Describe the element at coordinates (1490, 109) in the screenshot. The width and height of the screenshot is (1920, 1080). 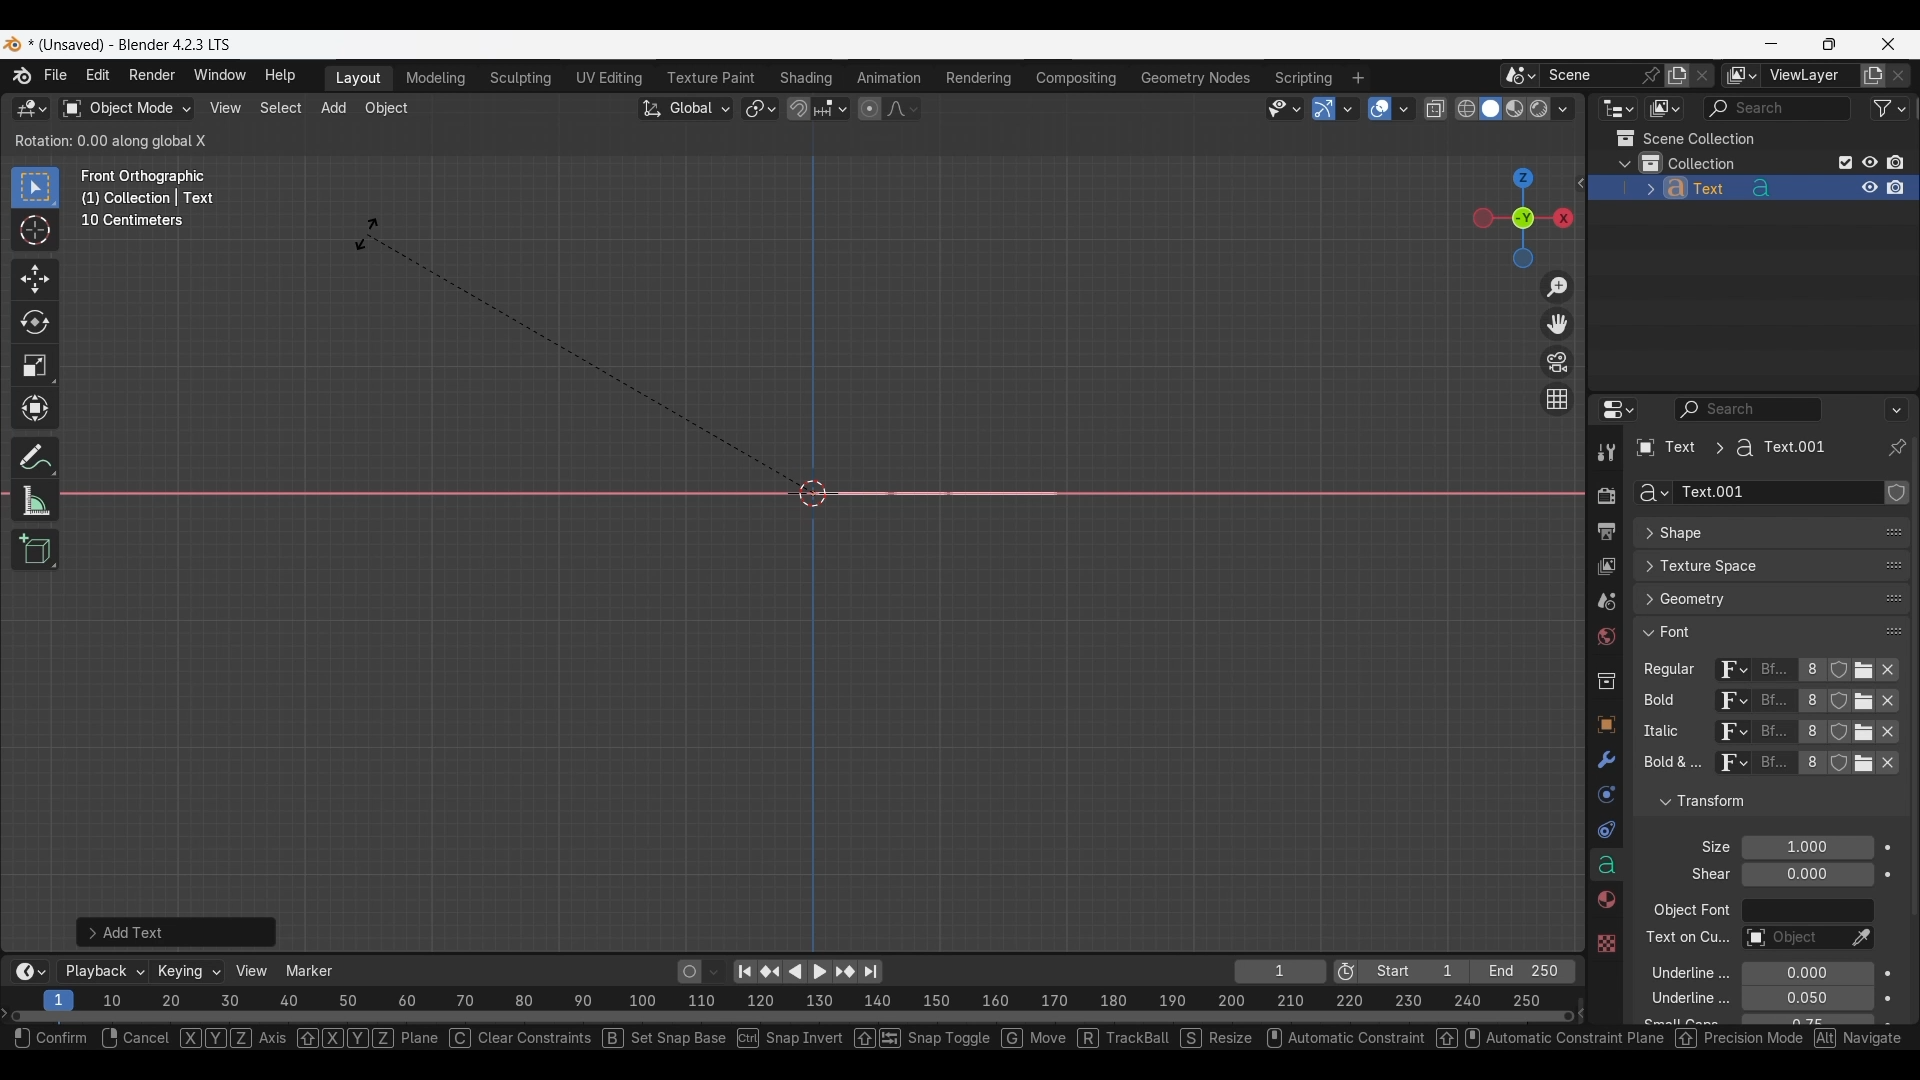
I see `Viewport shading, solid` at that location.